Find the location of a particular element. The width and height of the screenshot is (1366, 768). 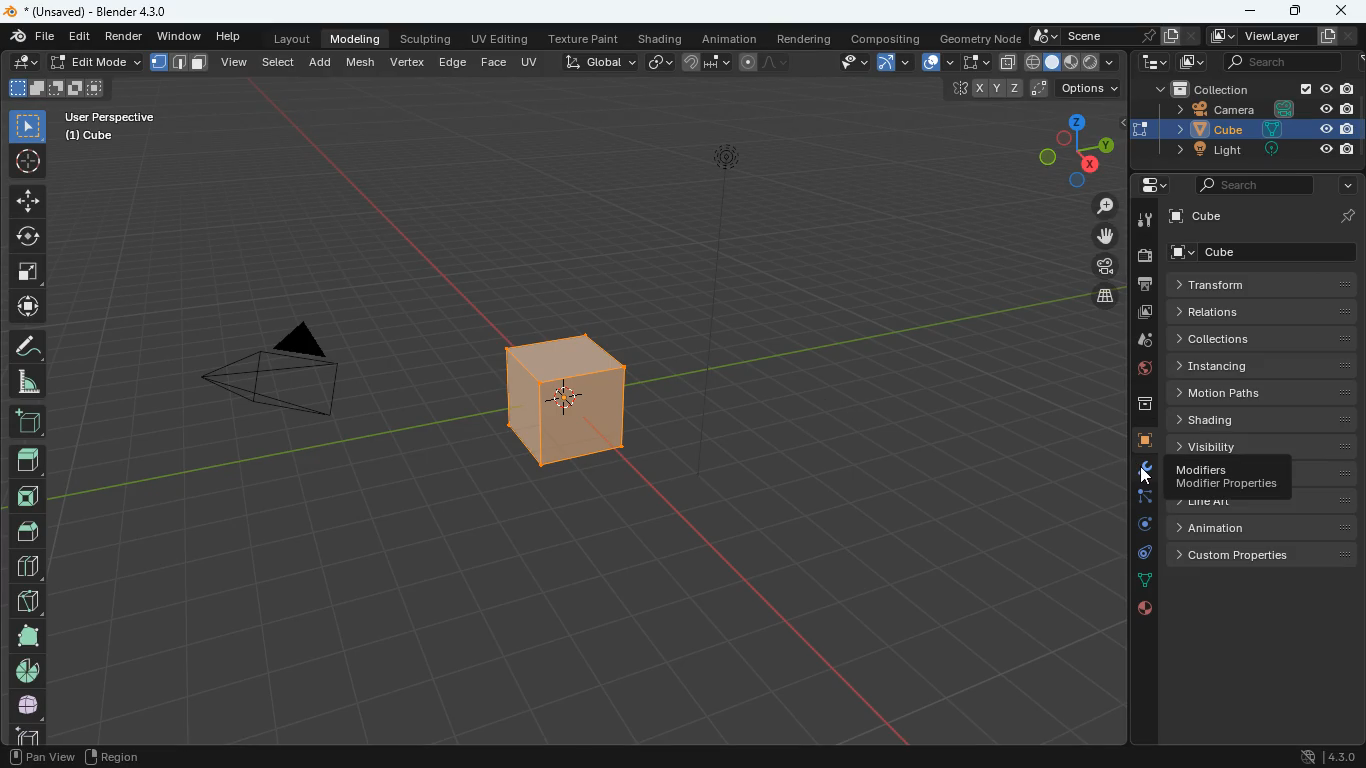

zoom is located at coordinates (1102, 206).